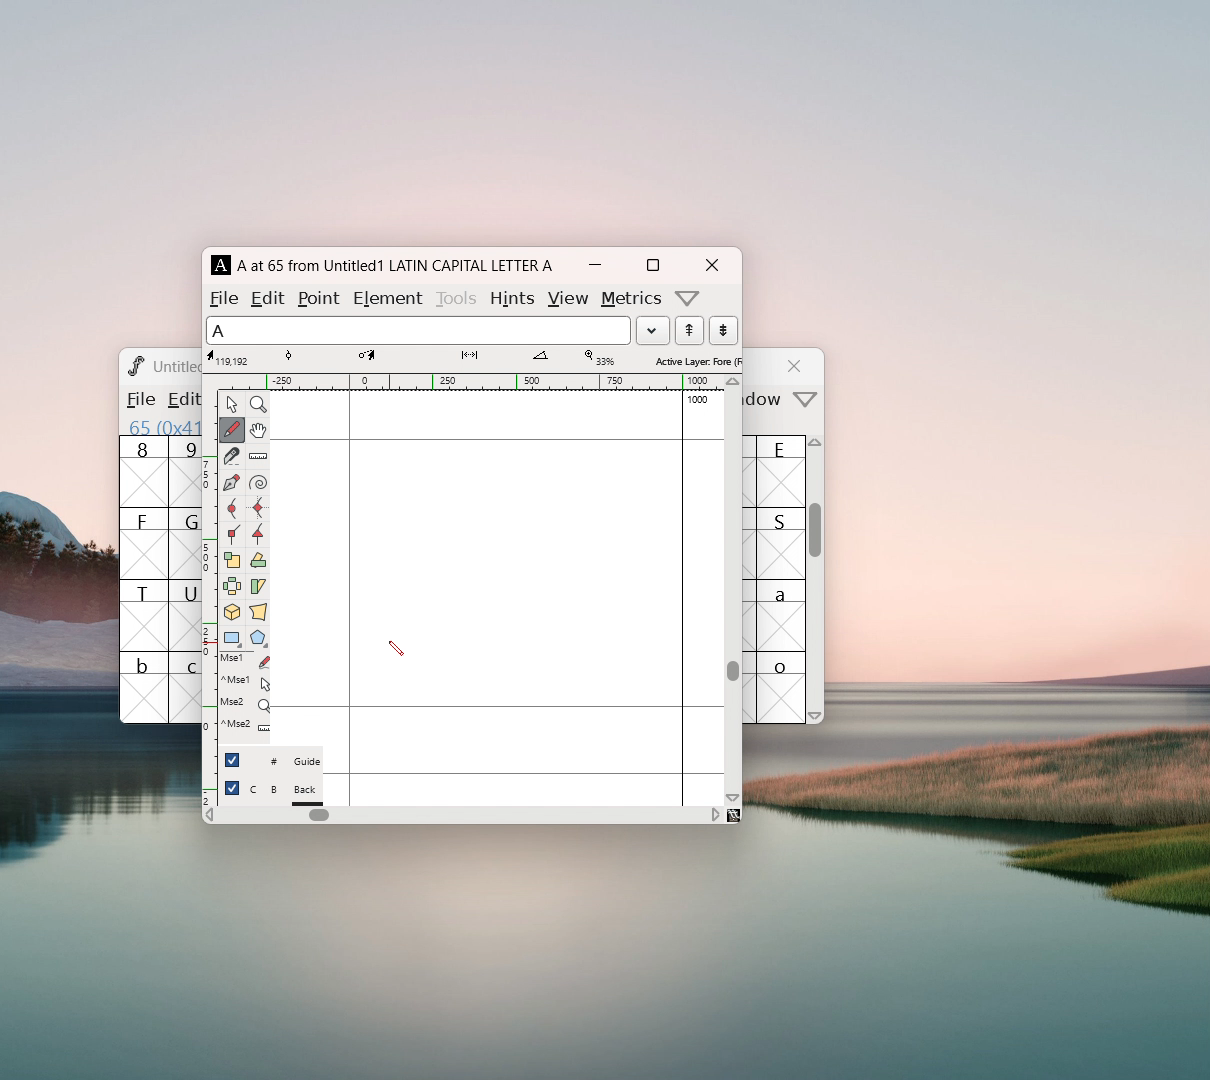 This screenshot has width=1210, height=1080. I want to click on scroll left, so click(209, 817).